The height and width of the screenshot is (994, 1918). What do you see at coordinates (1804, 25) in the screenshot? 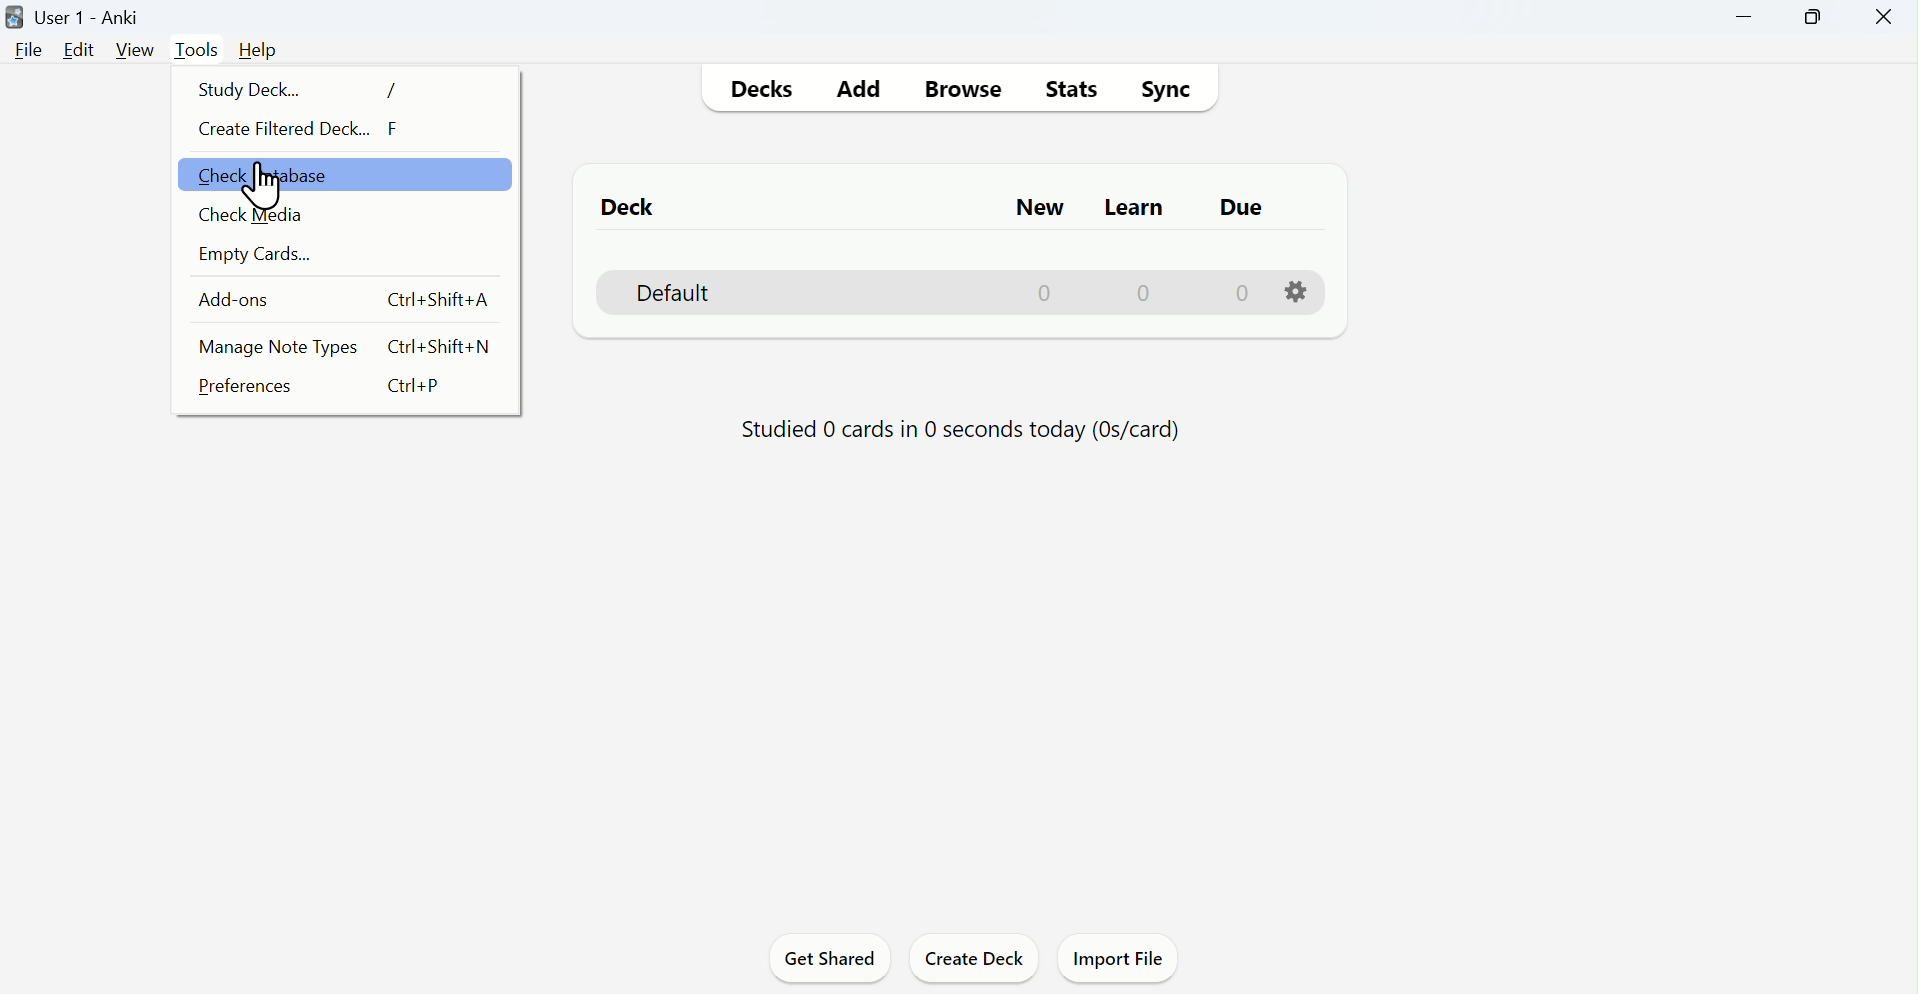
I see `Maximise` at bounding box center [1804, 25].